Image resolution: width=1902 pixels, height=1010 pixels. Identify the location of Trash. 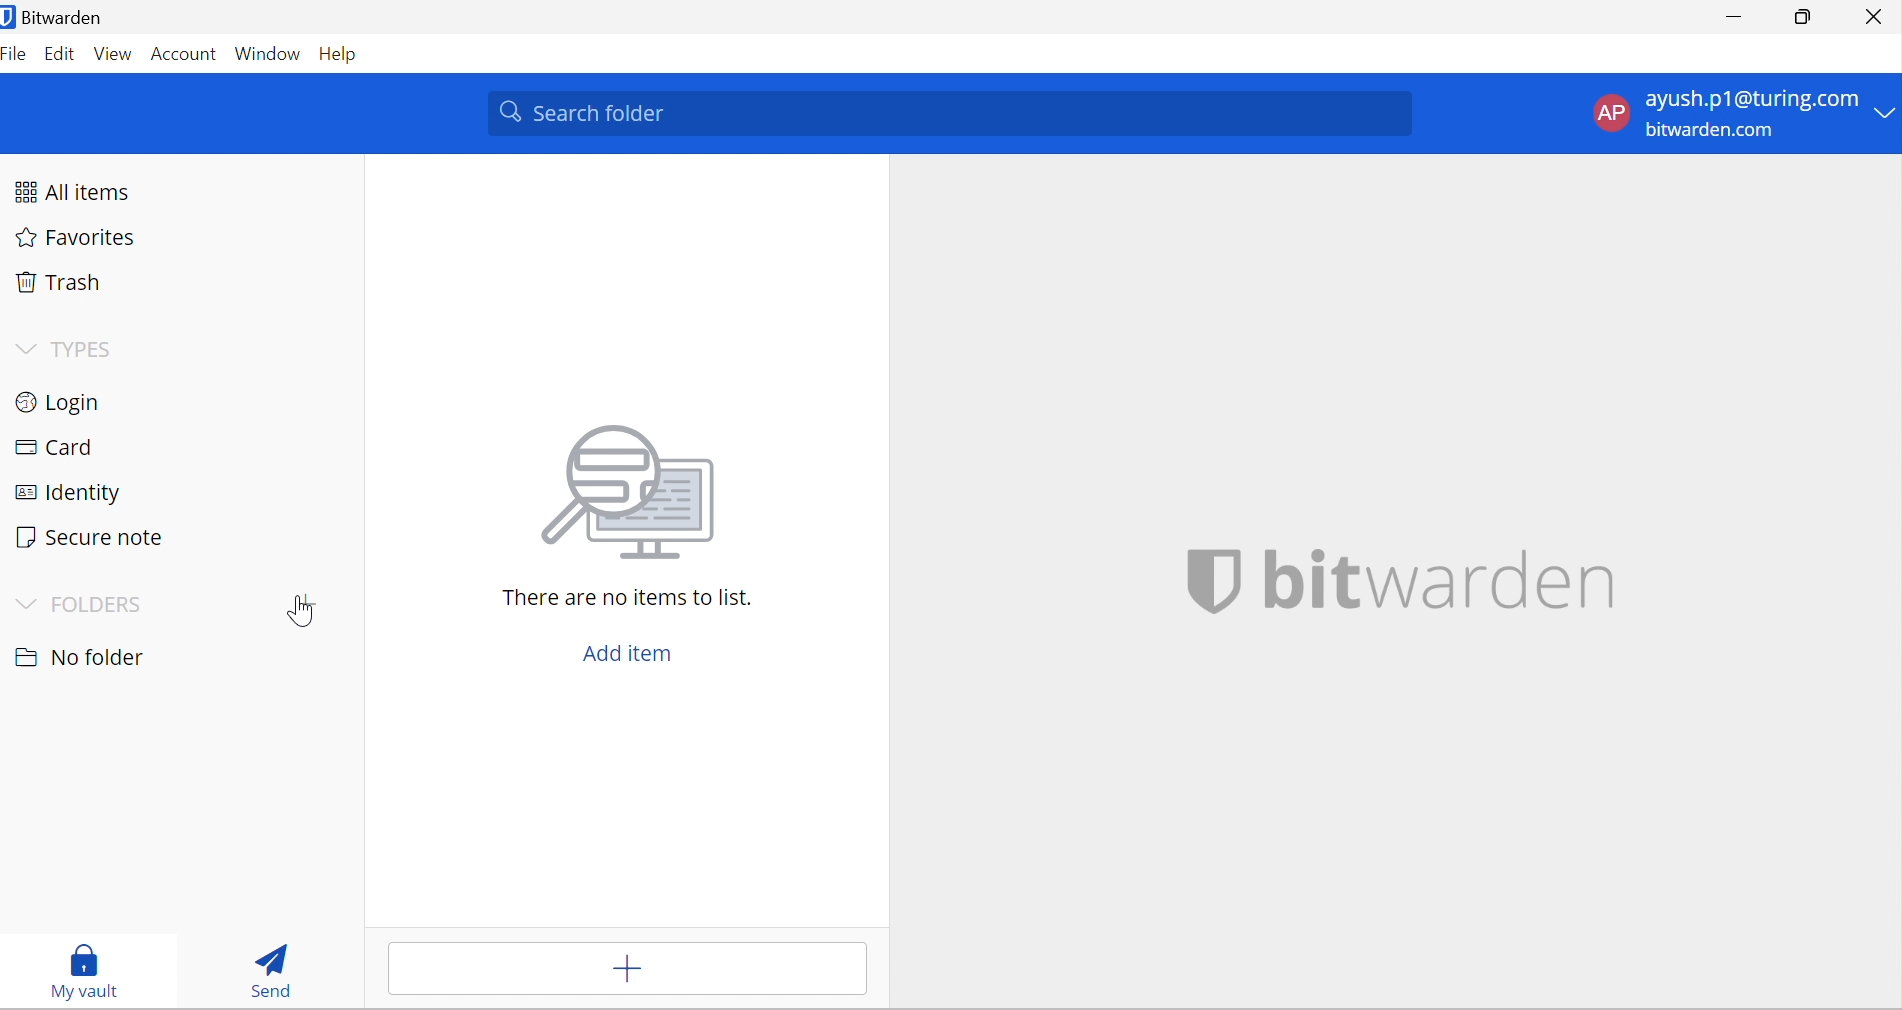
(67, 284).